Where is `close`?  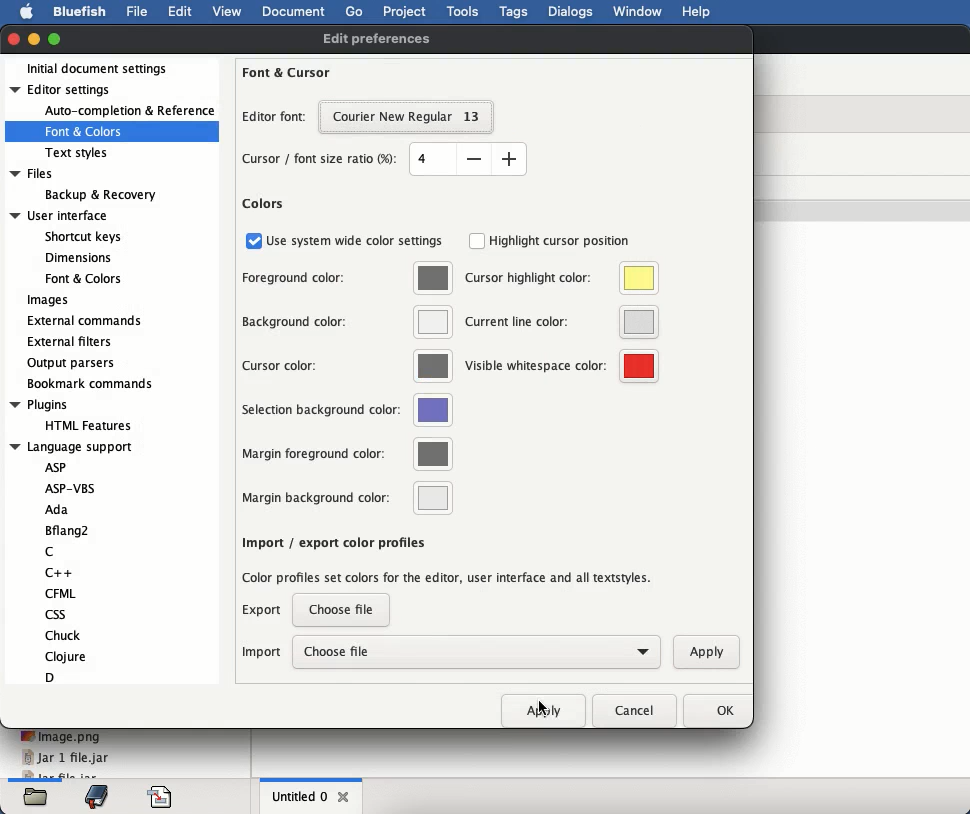 close is located at coordinates (345, 797).